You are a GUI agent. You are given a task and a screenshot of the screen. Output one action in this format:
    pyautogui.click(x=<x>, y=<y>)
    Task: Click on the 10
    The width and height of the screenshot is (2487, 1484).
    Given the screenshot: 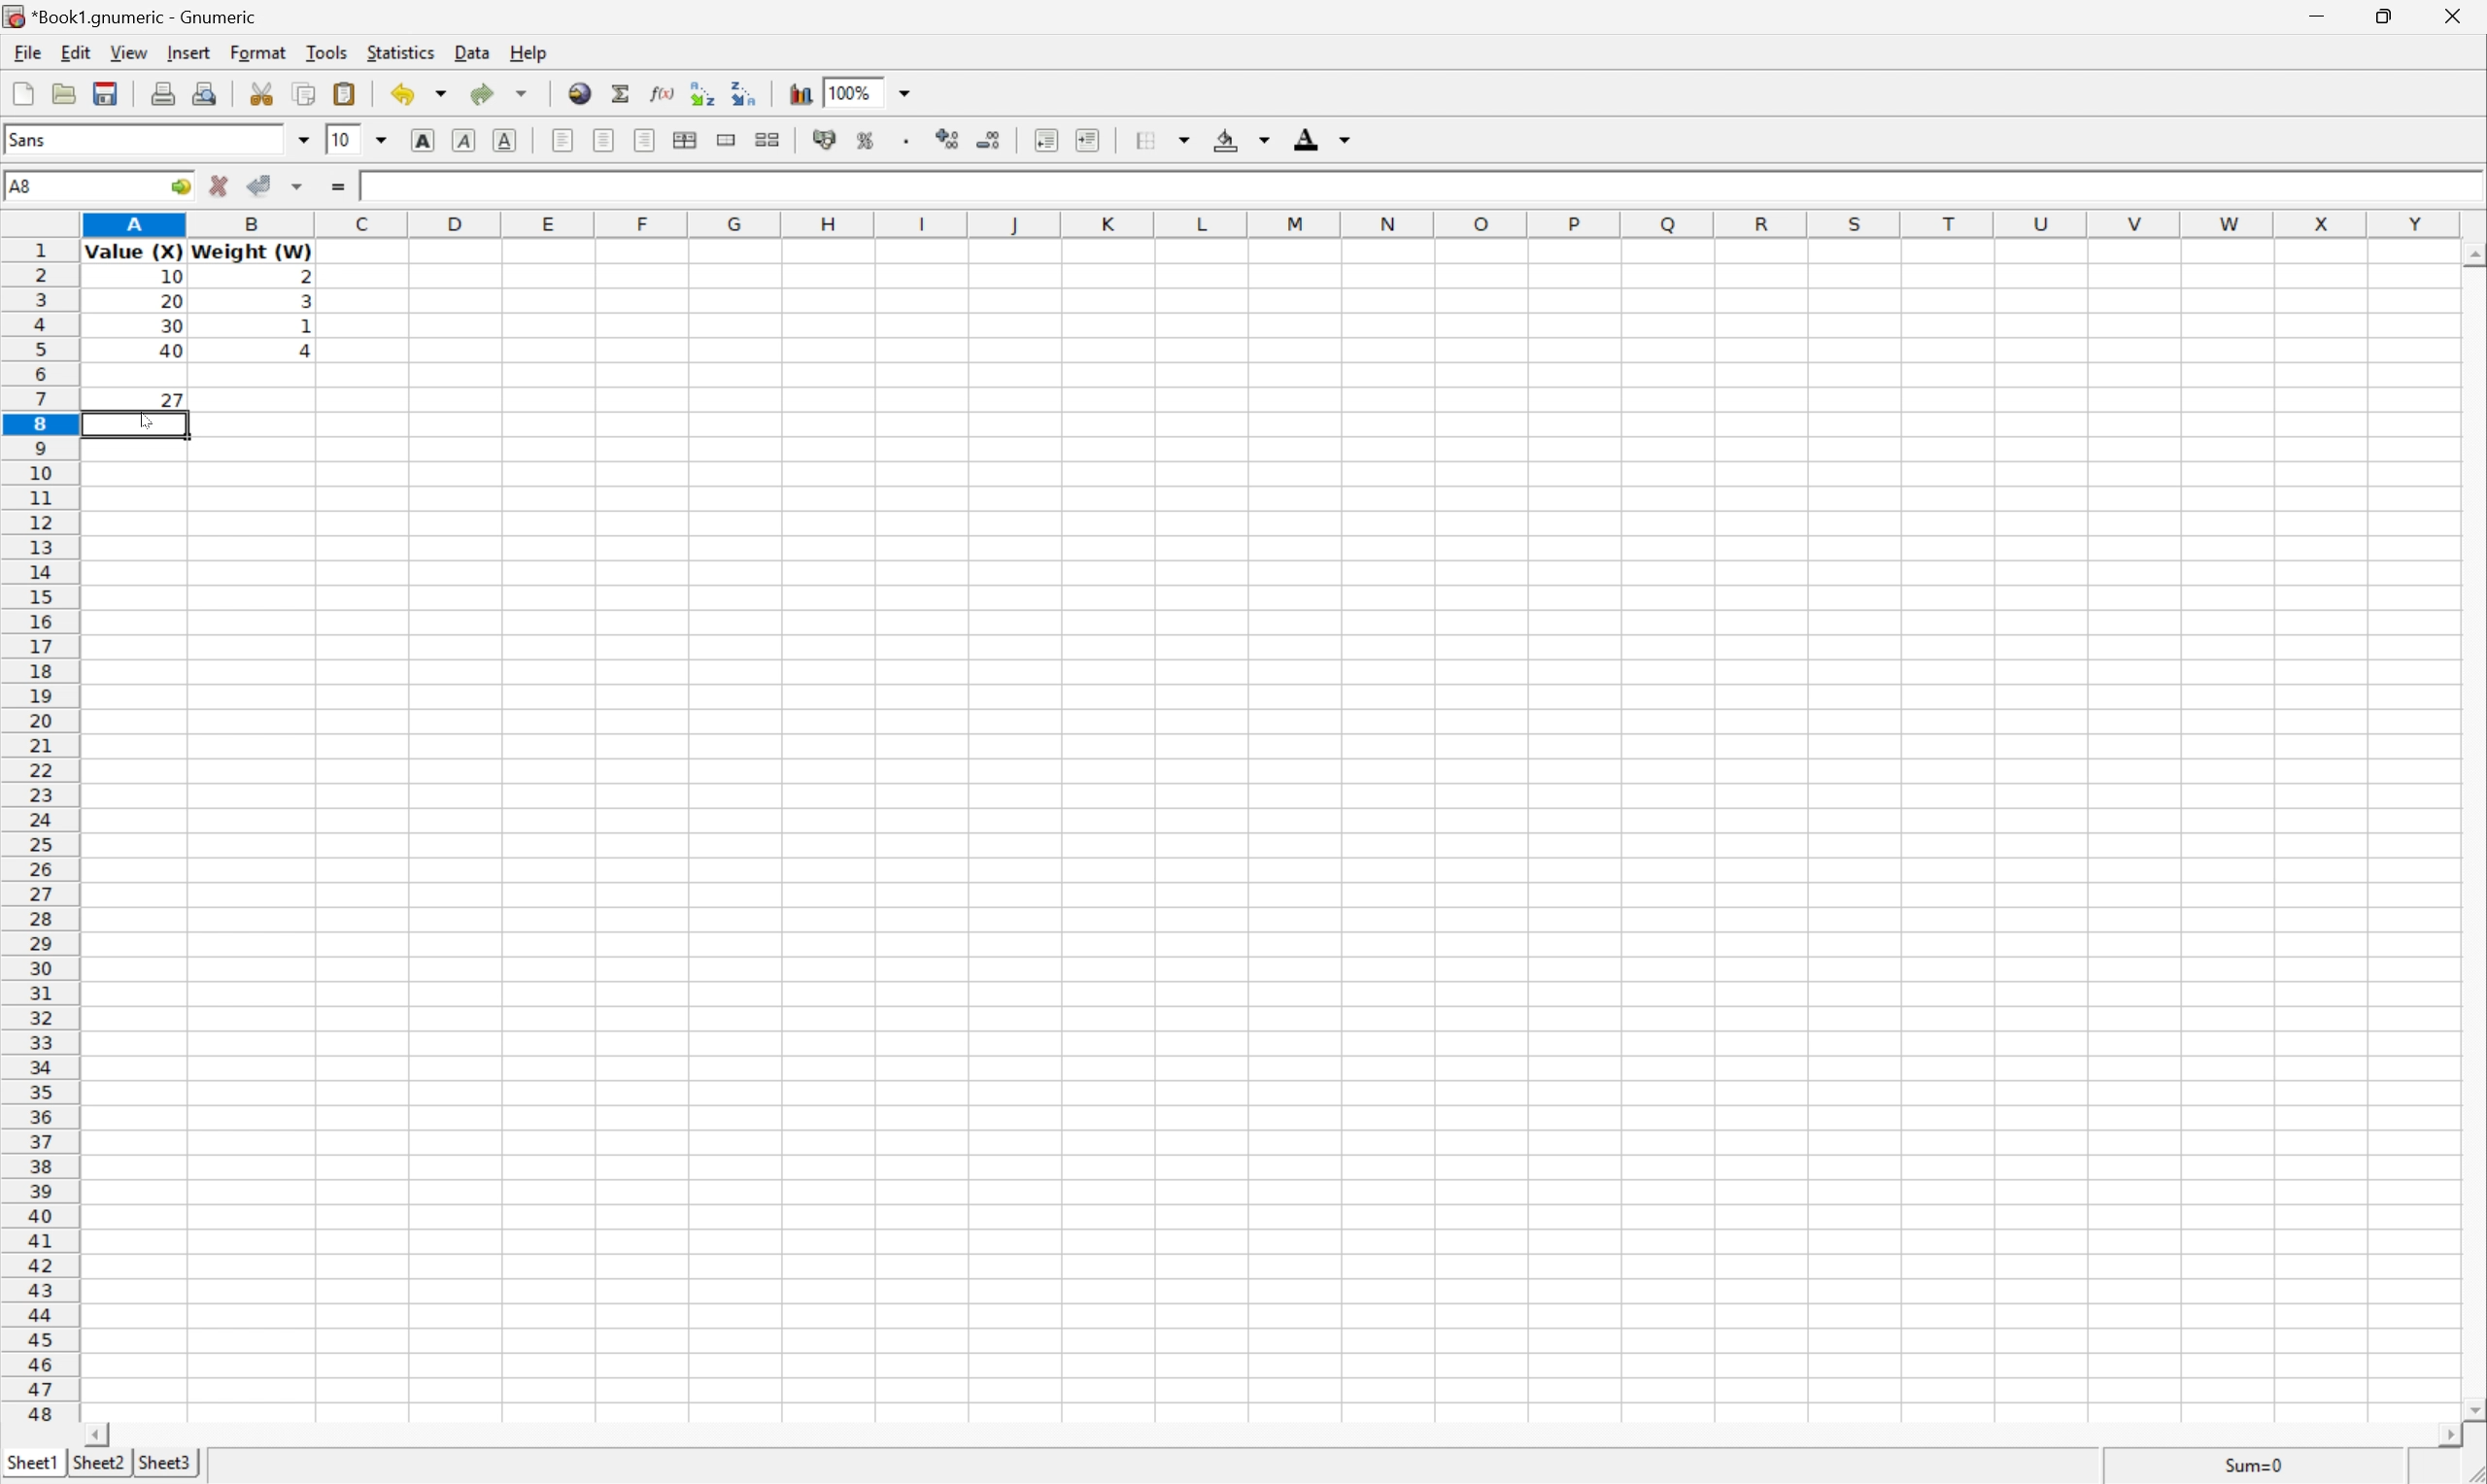 What is the action you would take?
    pyautogui.click(x=341, y=139)
    